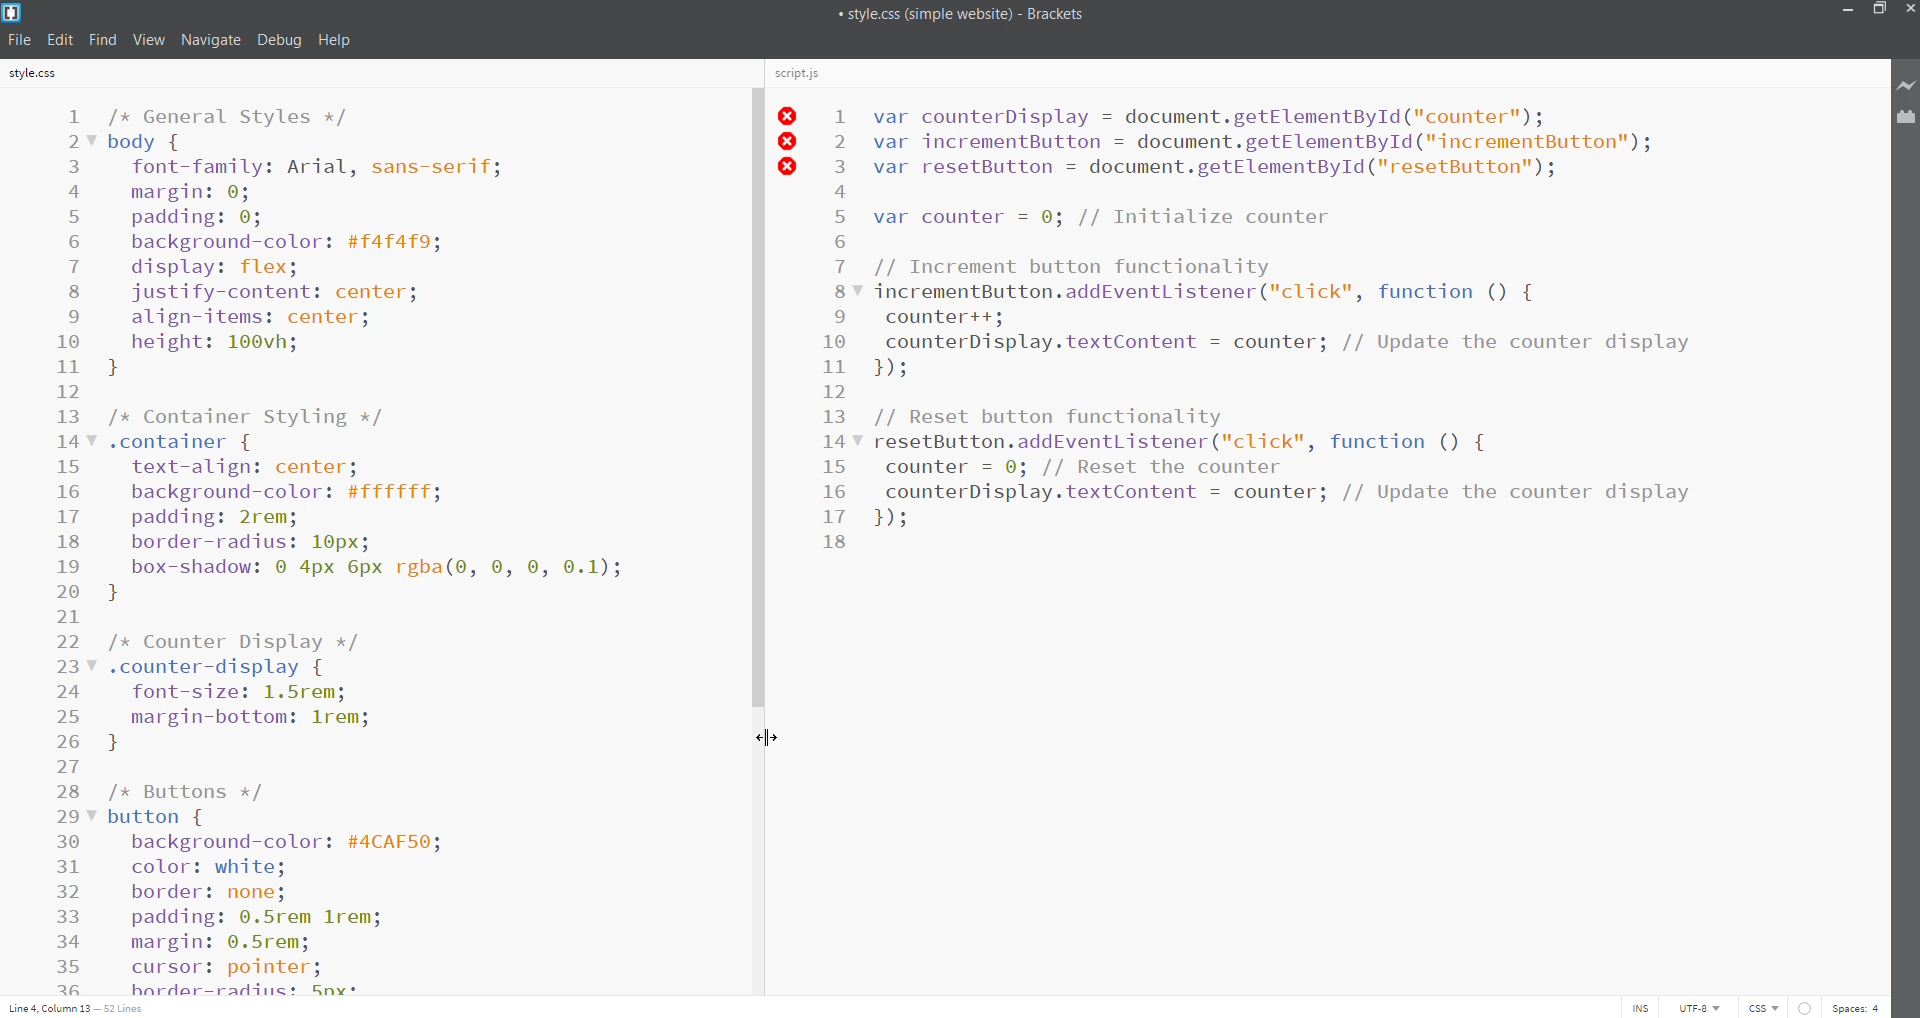 The image size is (1920, 1018). I want to click on live preview, so click(1902, 84).